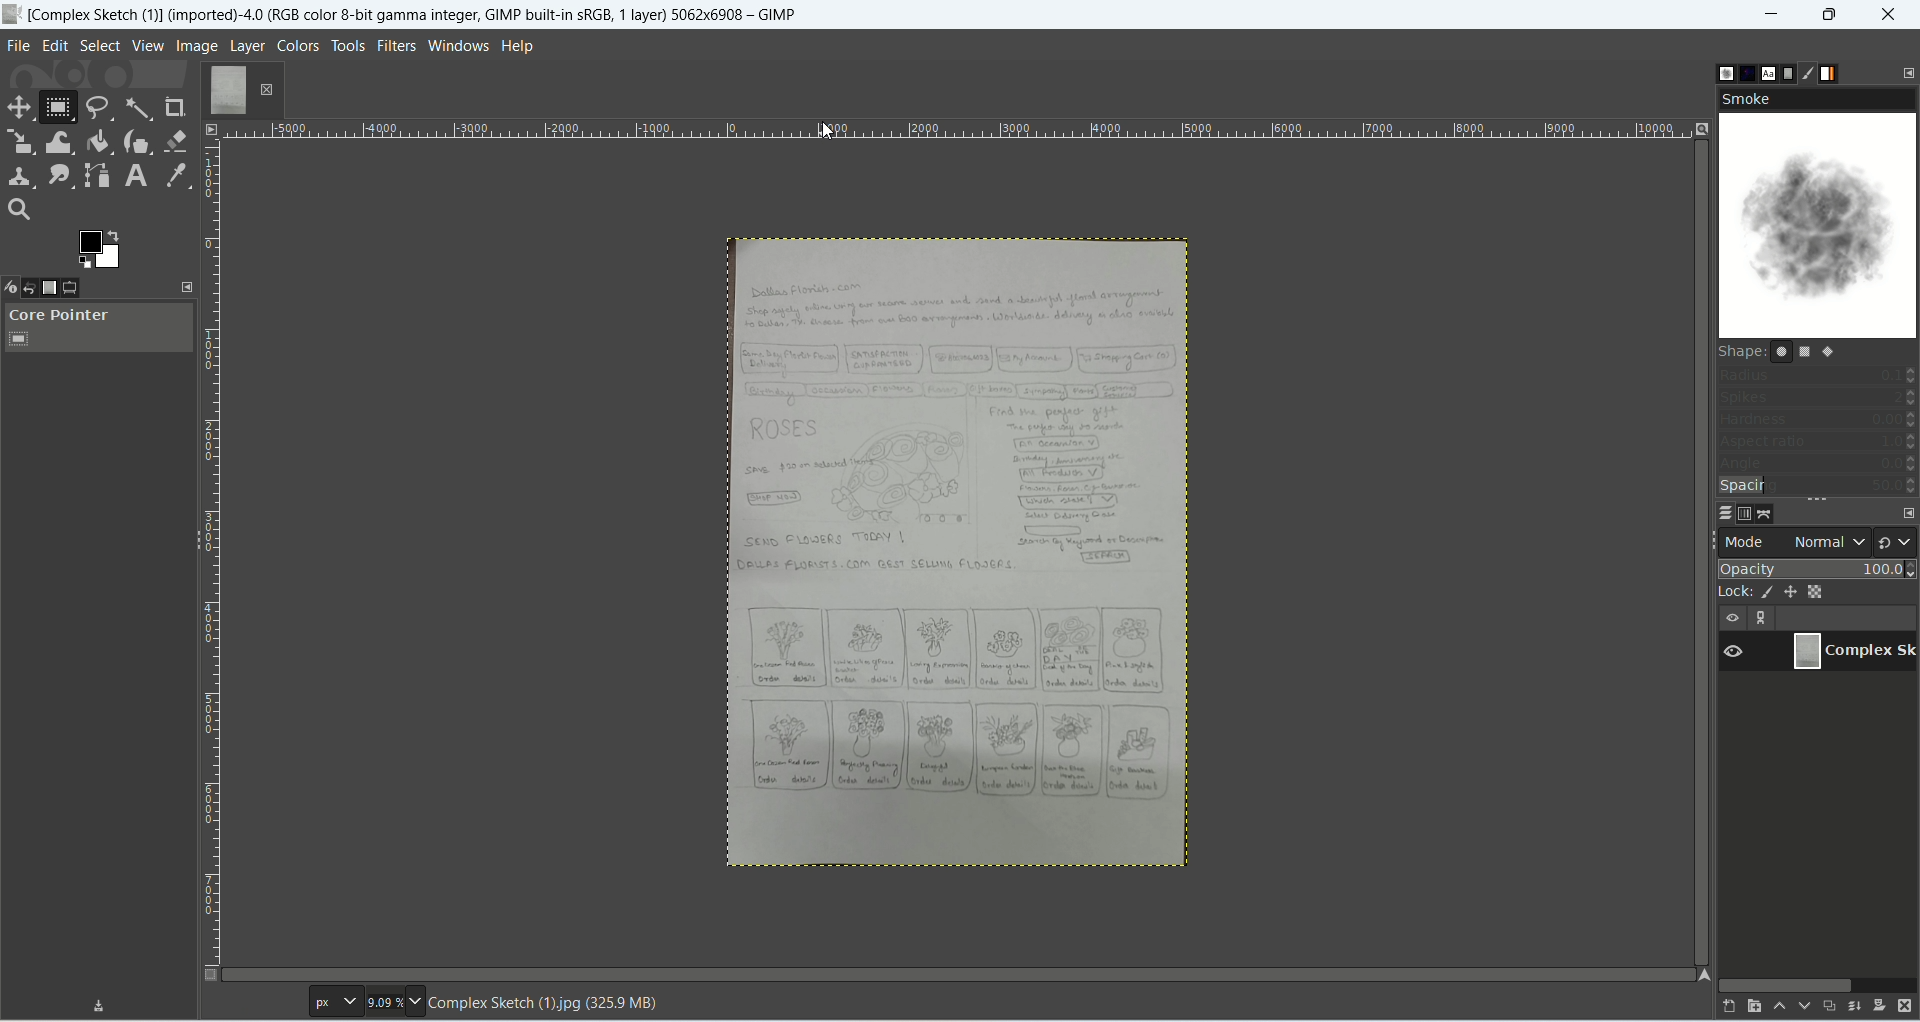 This screenshot has height=1022, width=1920. What do you see at coordinates (1787, 74) in the screenshot?
I see `document history` at bounding box center [1787, 74].